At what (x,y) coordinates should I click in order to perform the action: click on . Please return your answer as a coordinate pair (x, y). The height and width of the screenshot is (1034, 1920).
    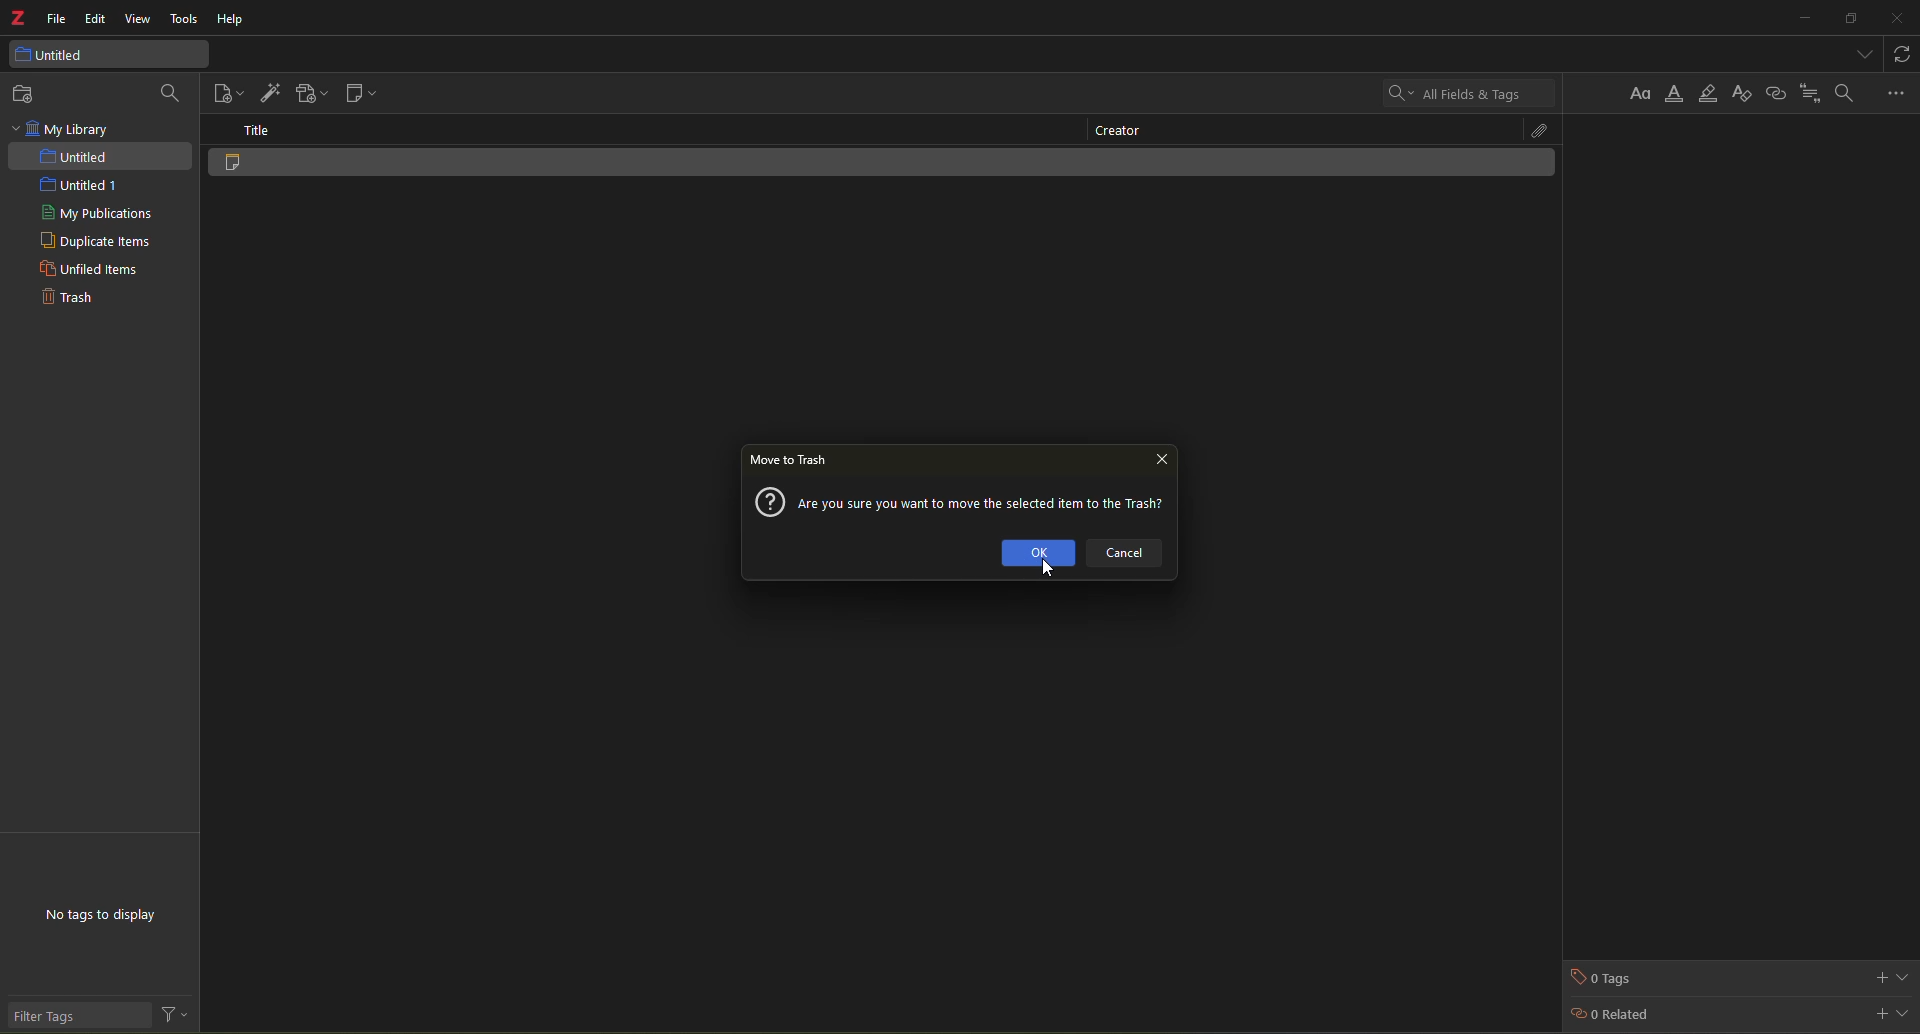
    Looking at the image, I should click on (1642, 93).